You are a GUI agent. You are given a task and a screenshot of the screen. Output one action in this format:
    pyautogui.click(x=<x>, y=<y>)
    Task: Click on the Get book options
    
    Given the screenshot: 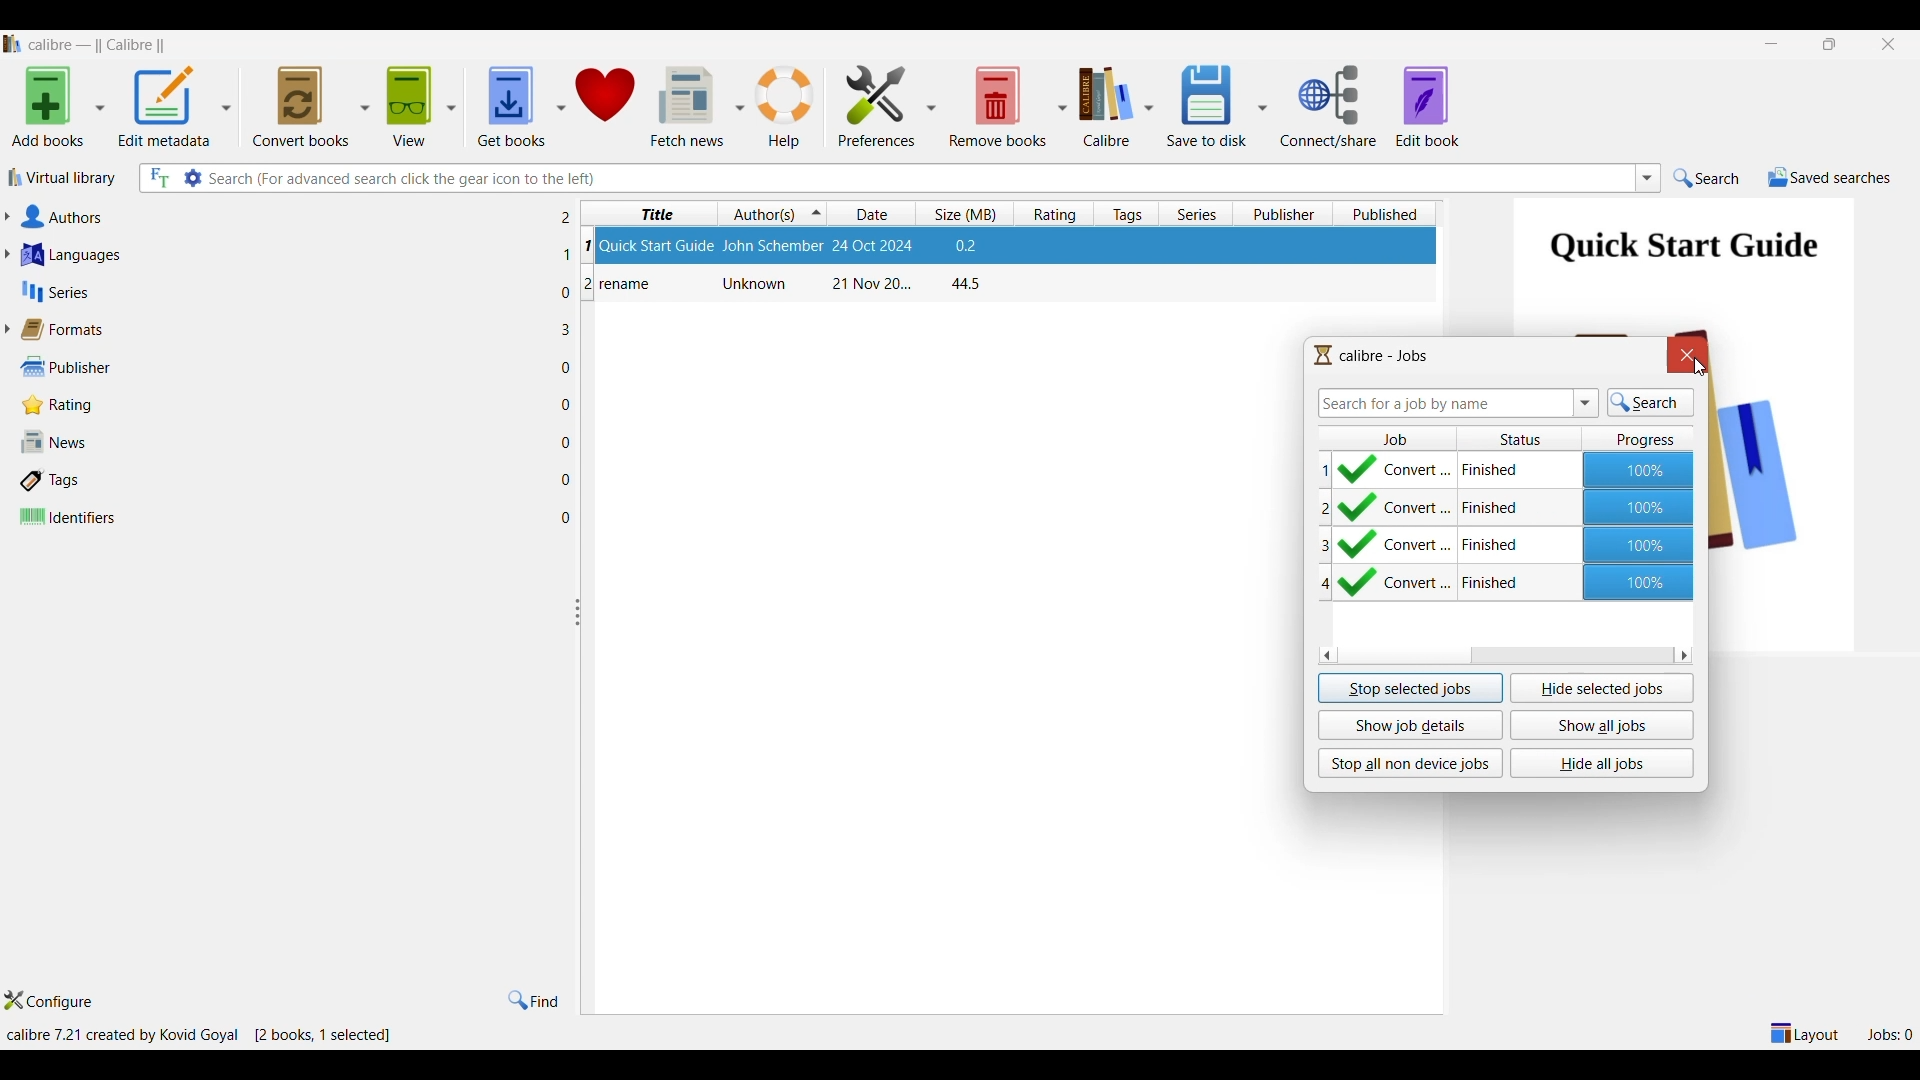 What is the action you would take?
    pyautogui.click(x=559, y=108)
    